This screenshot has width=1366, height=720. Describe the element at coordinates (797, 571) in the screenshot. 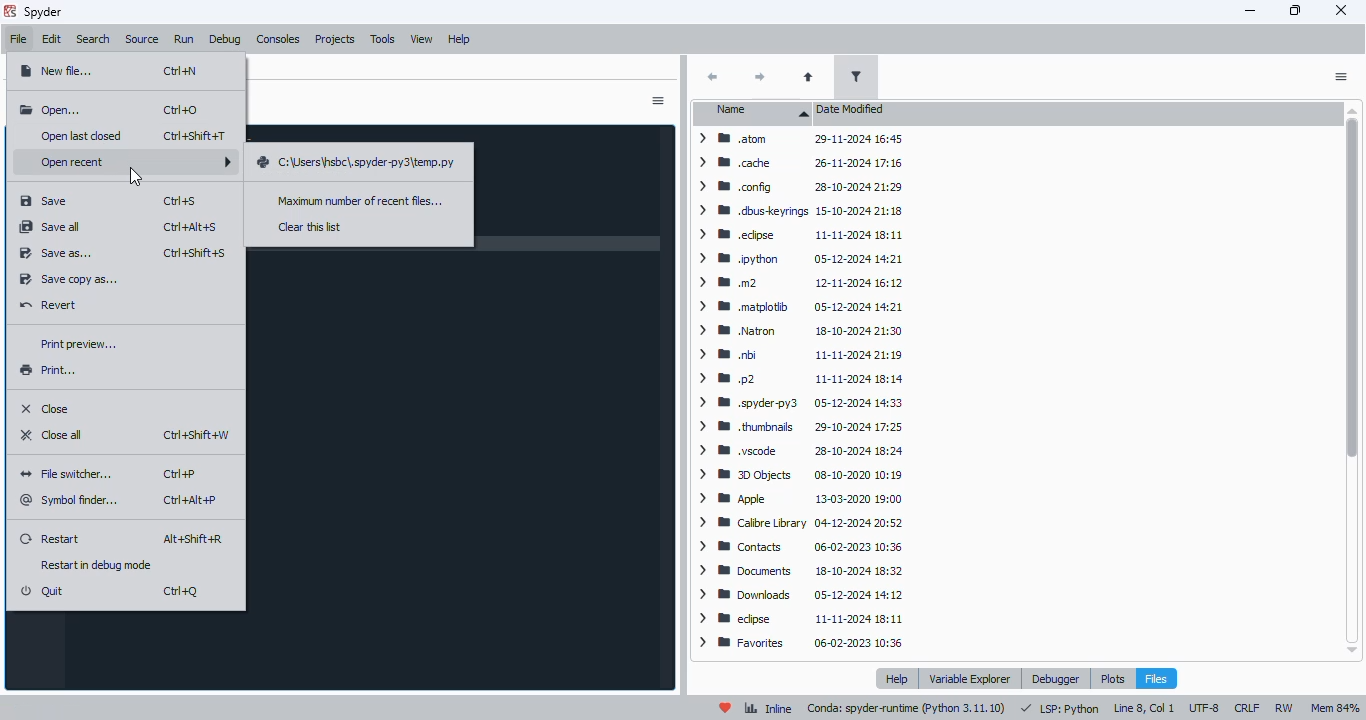

I see `> 8 Documents 18-10-2024 18:32` at that location.